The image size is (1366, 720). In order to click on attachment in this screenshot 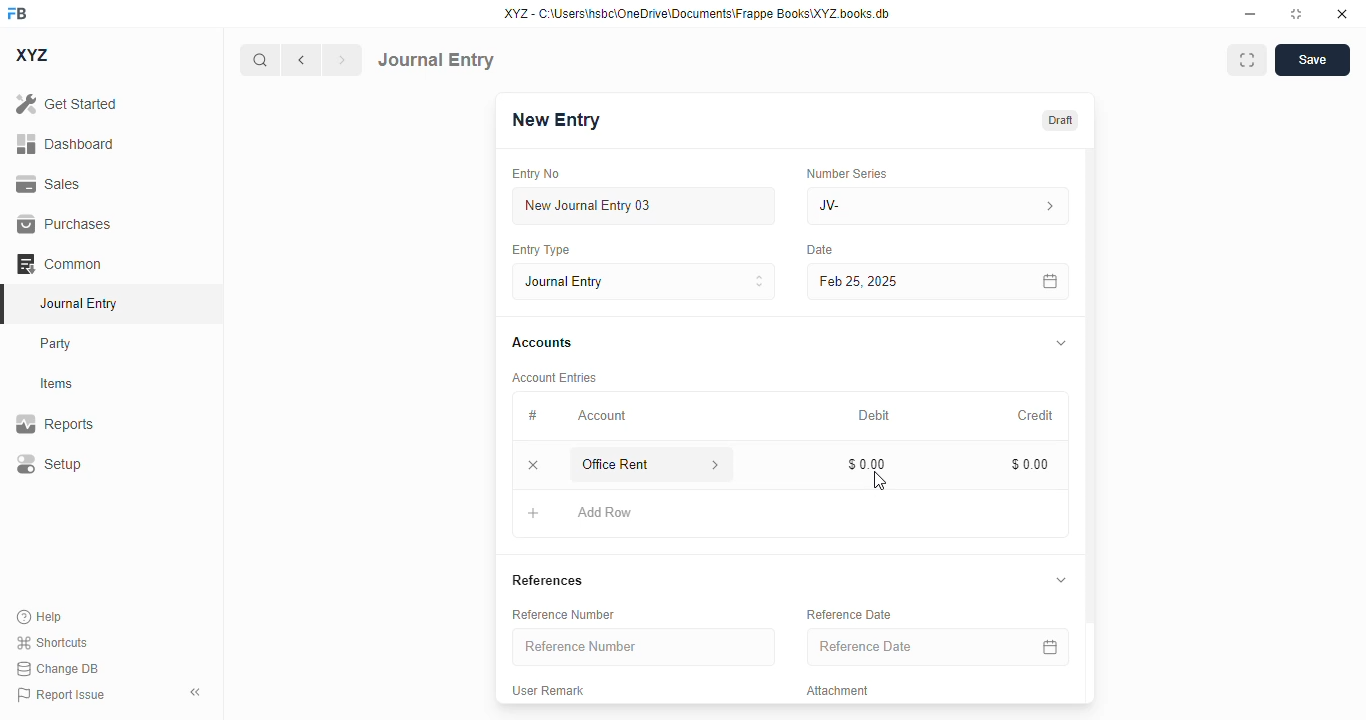, I will do `click(838, 690)`.